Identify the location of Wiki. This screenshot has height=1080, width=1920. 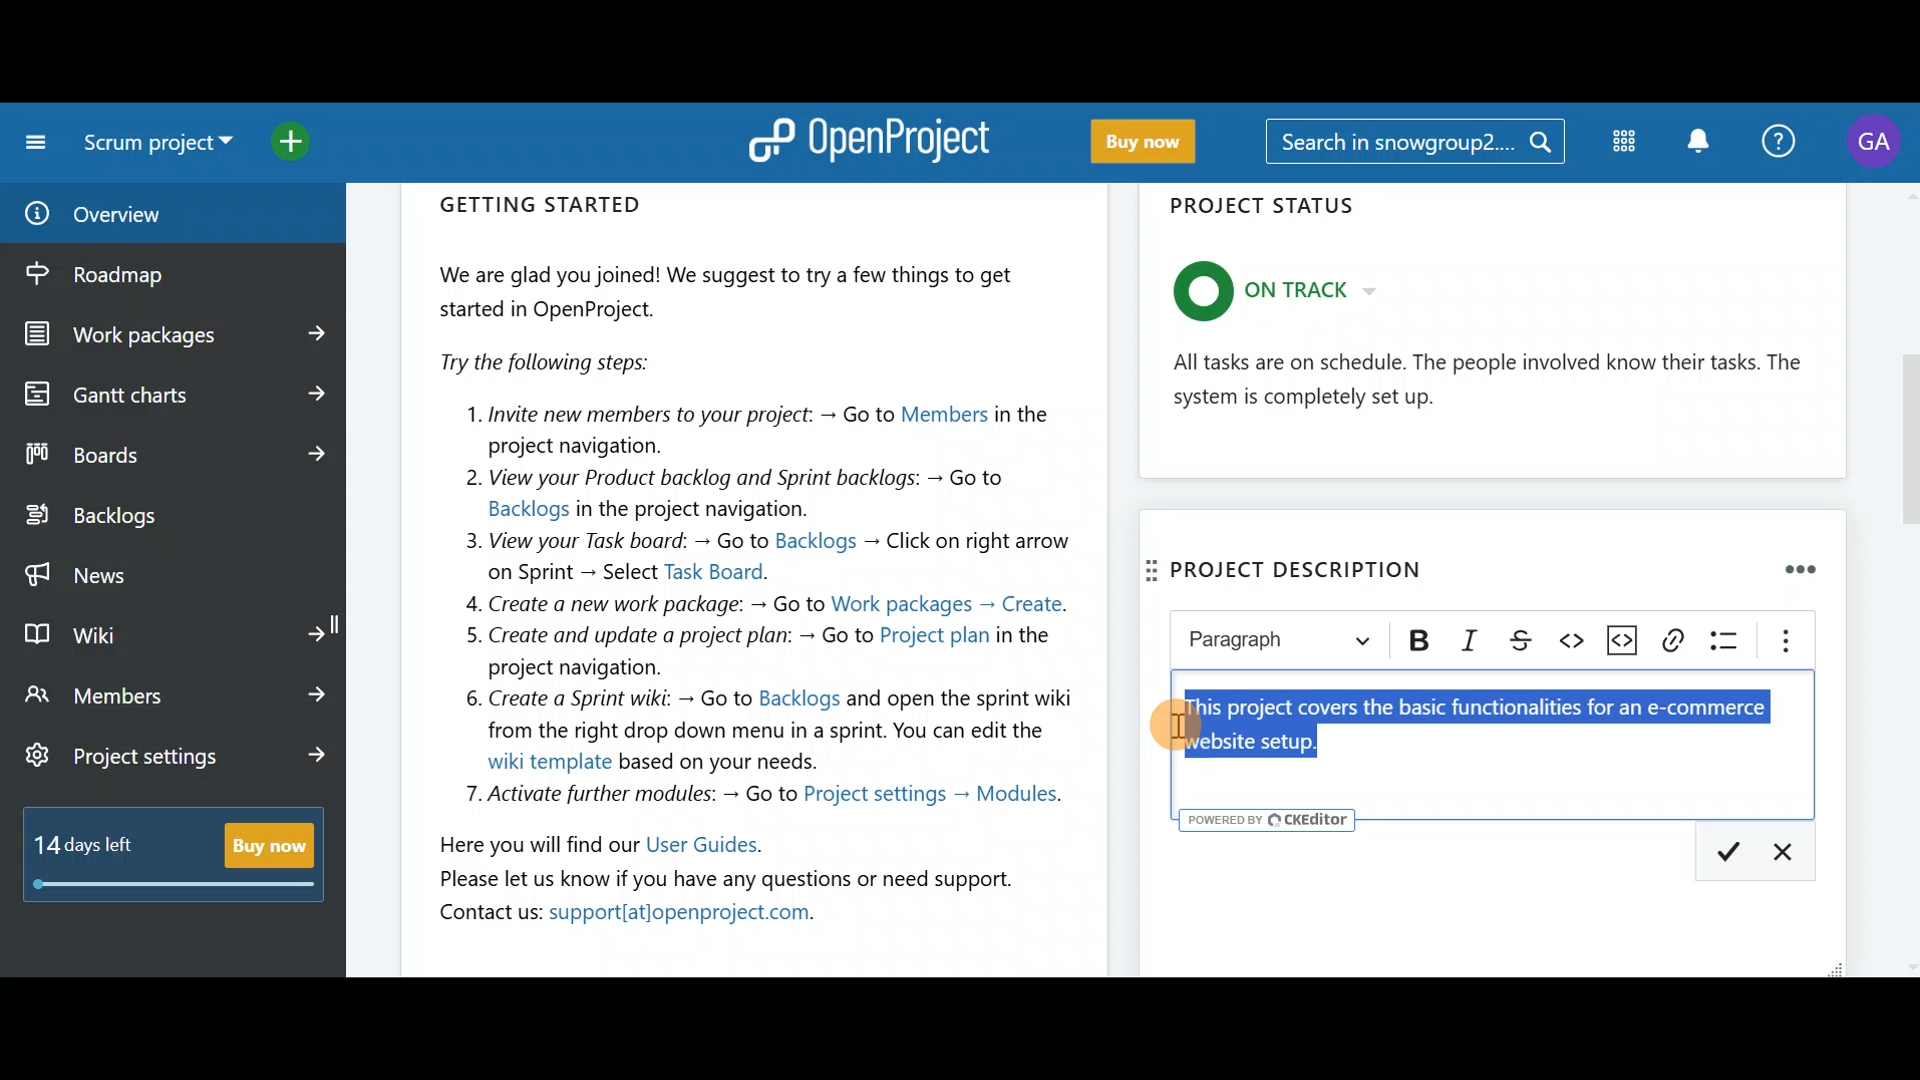
(173, 630).